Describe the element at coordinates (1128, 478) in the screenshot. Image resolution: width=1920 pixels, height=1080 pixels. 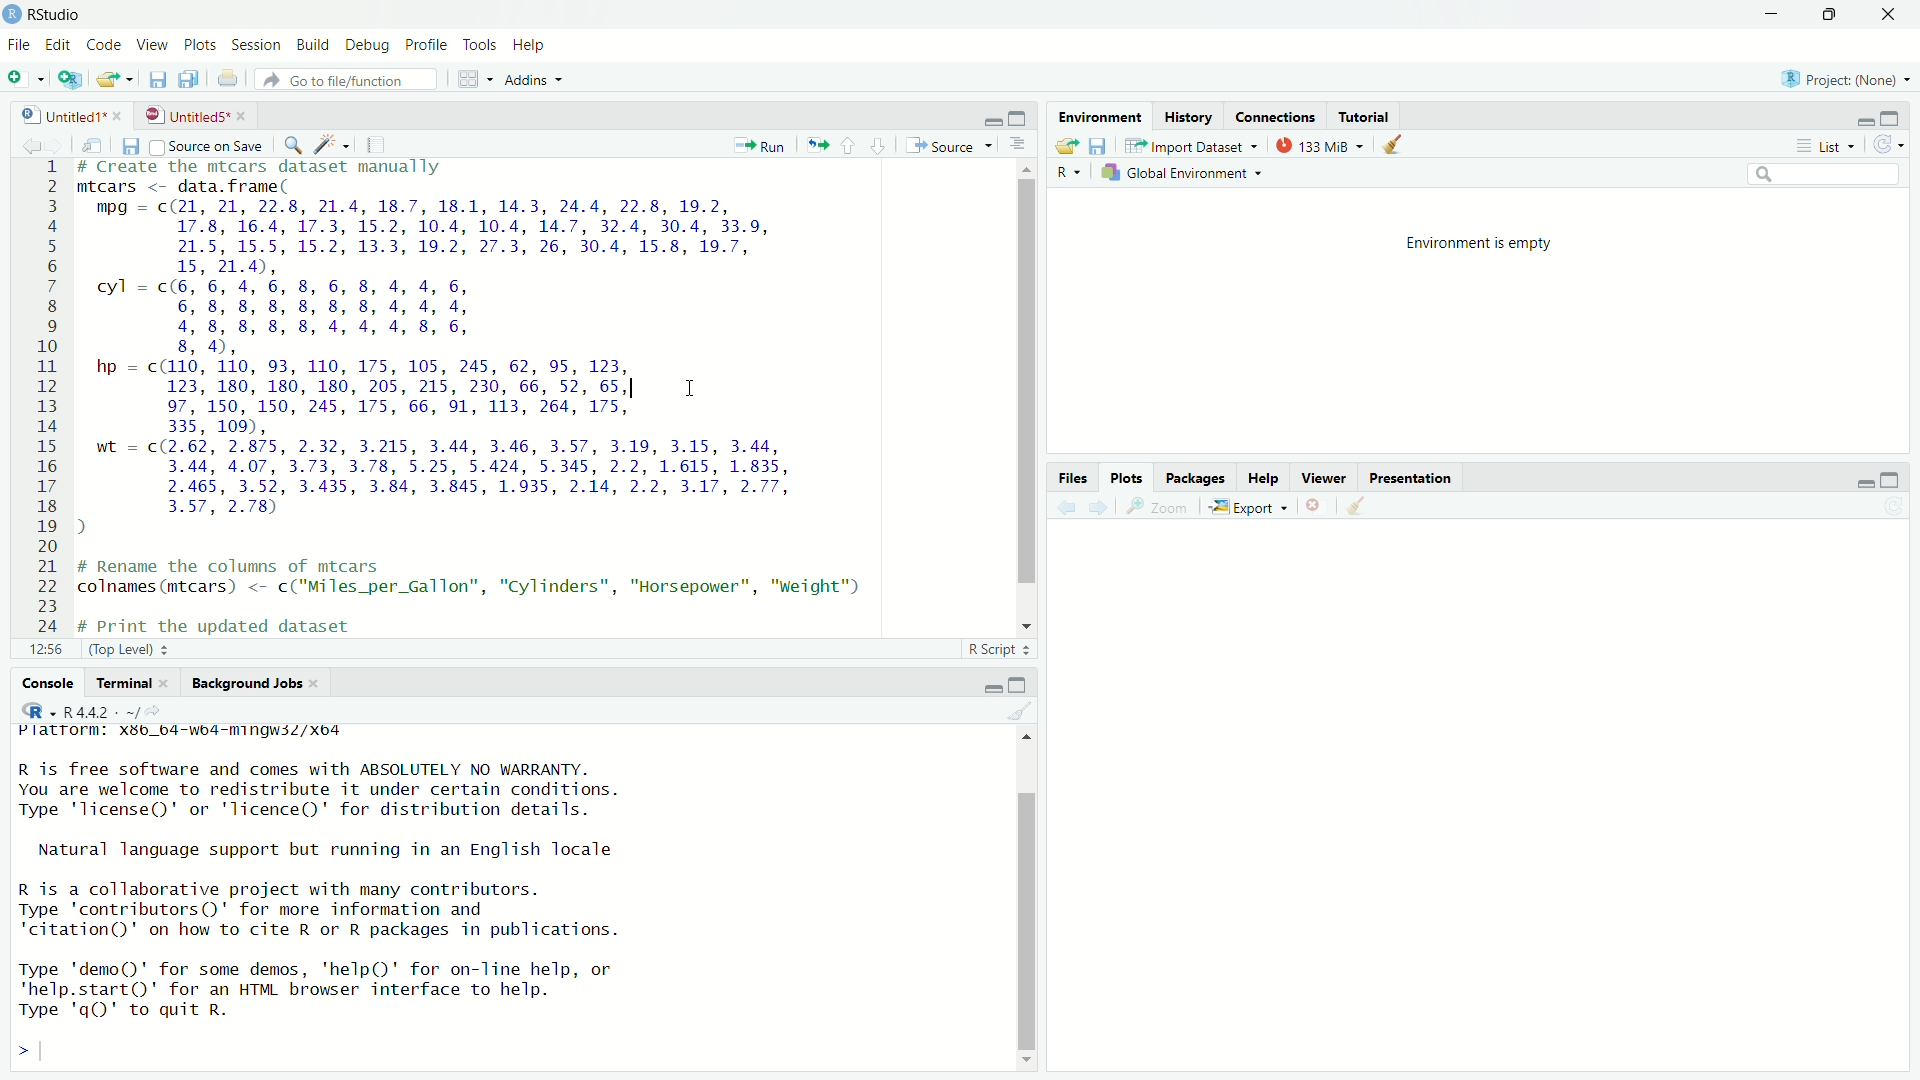
I see `Plots` at that location.